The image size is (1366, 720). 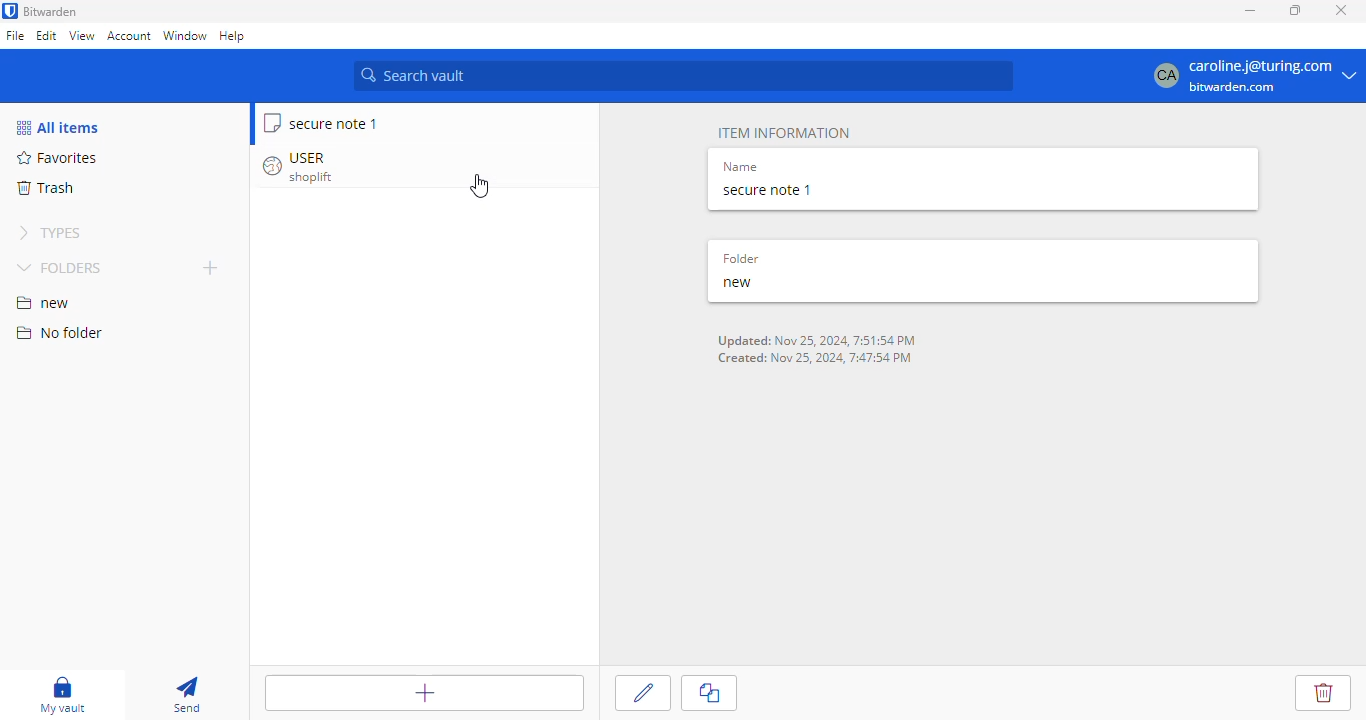 What do you see at coordinates (46, 188) in the screenshot?
I see `trash` at bounding box center [46, 188].